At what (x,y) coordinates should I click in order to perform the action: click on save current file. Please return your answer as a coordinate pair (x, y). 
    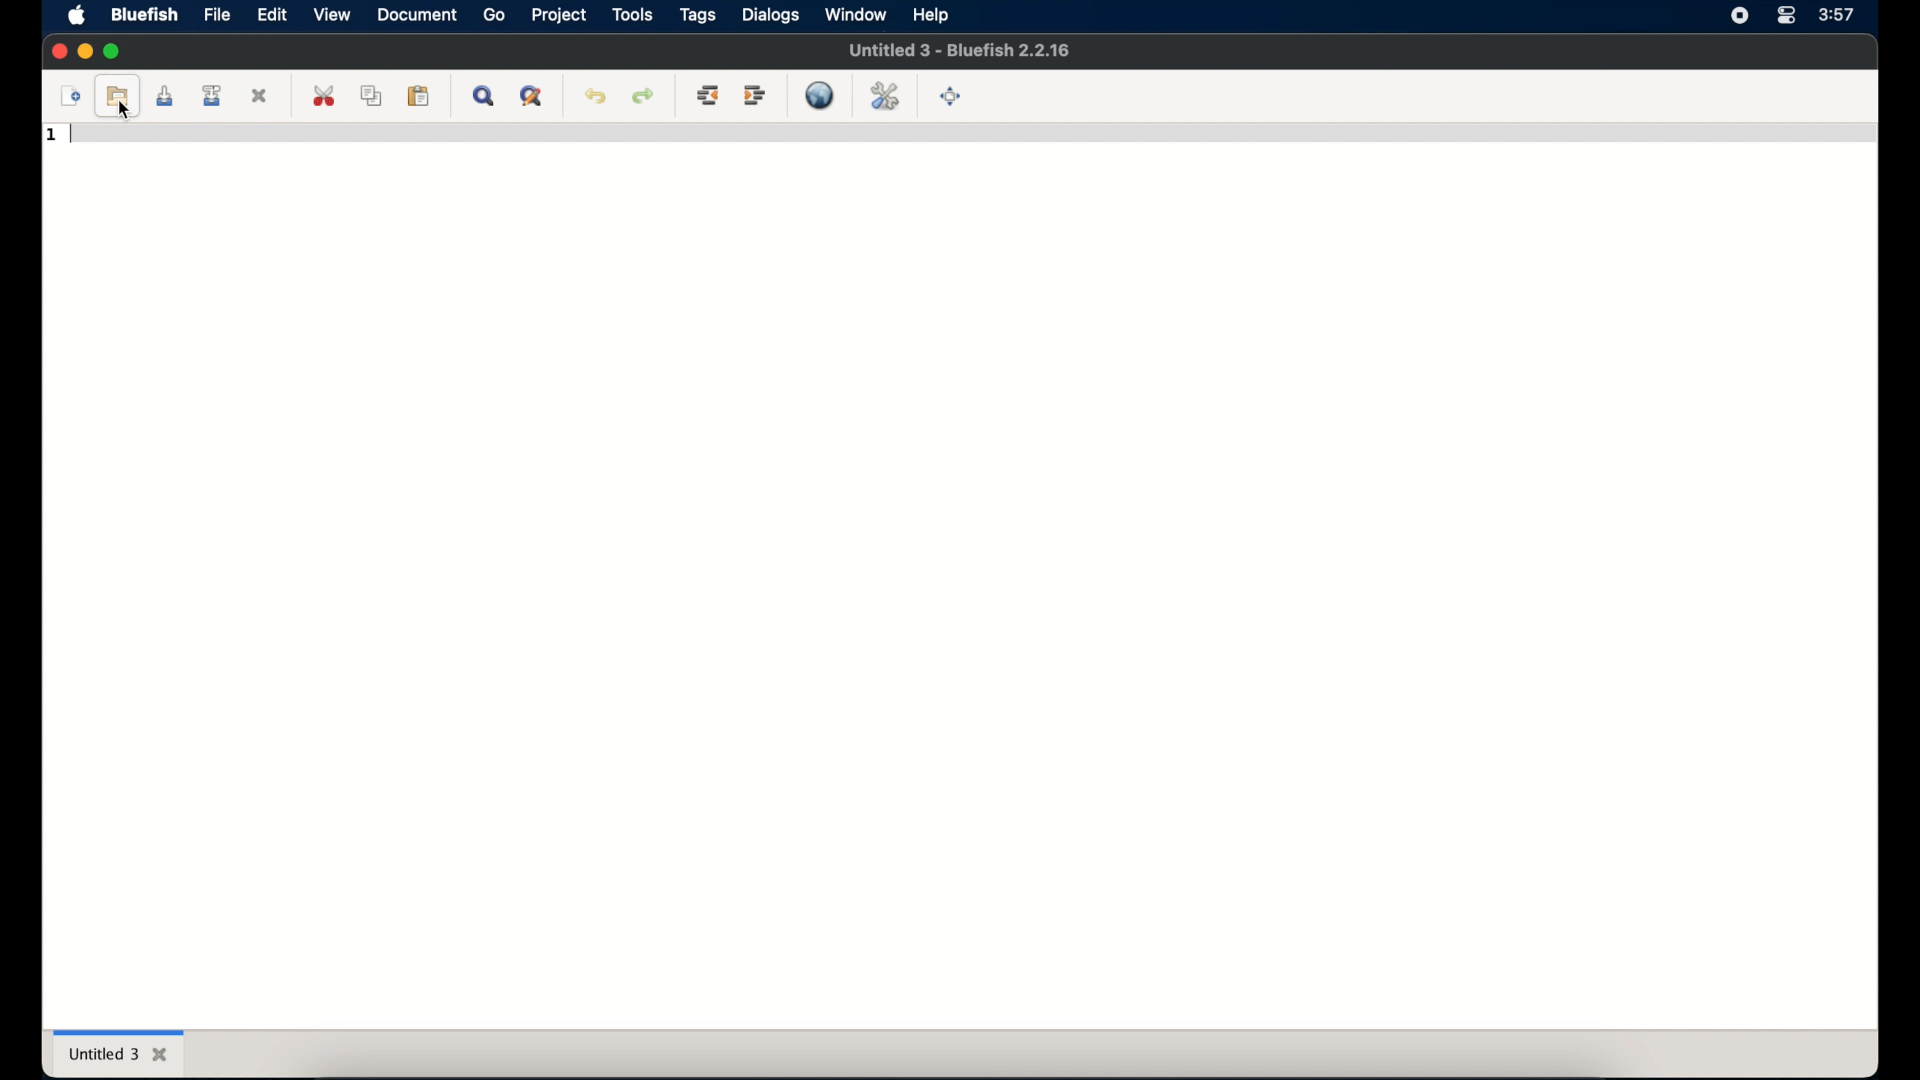
    Looking at the image, I should click on (164, 97).